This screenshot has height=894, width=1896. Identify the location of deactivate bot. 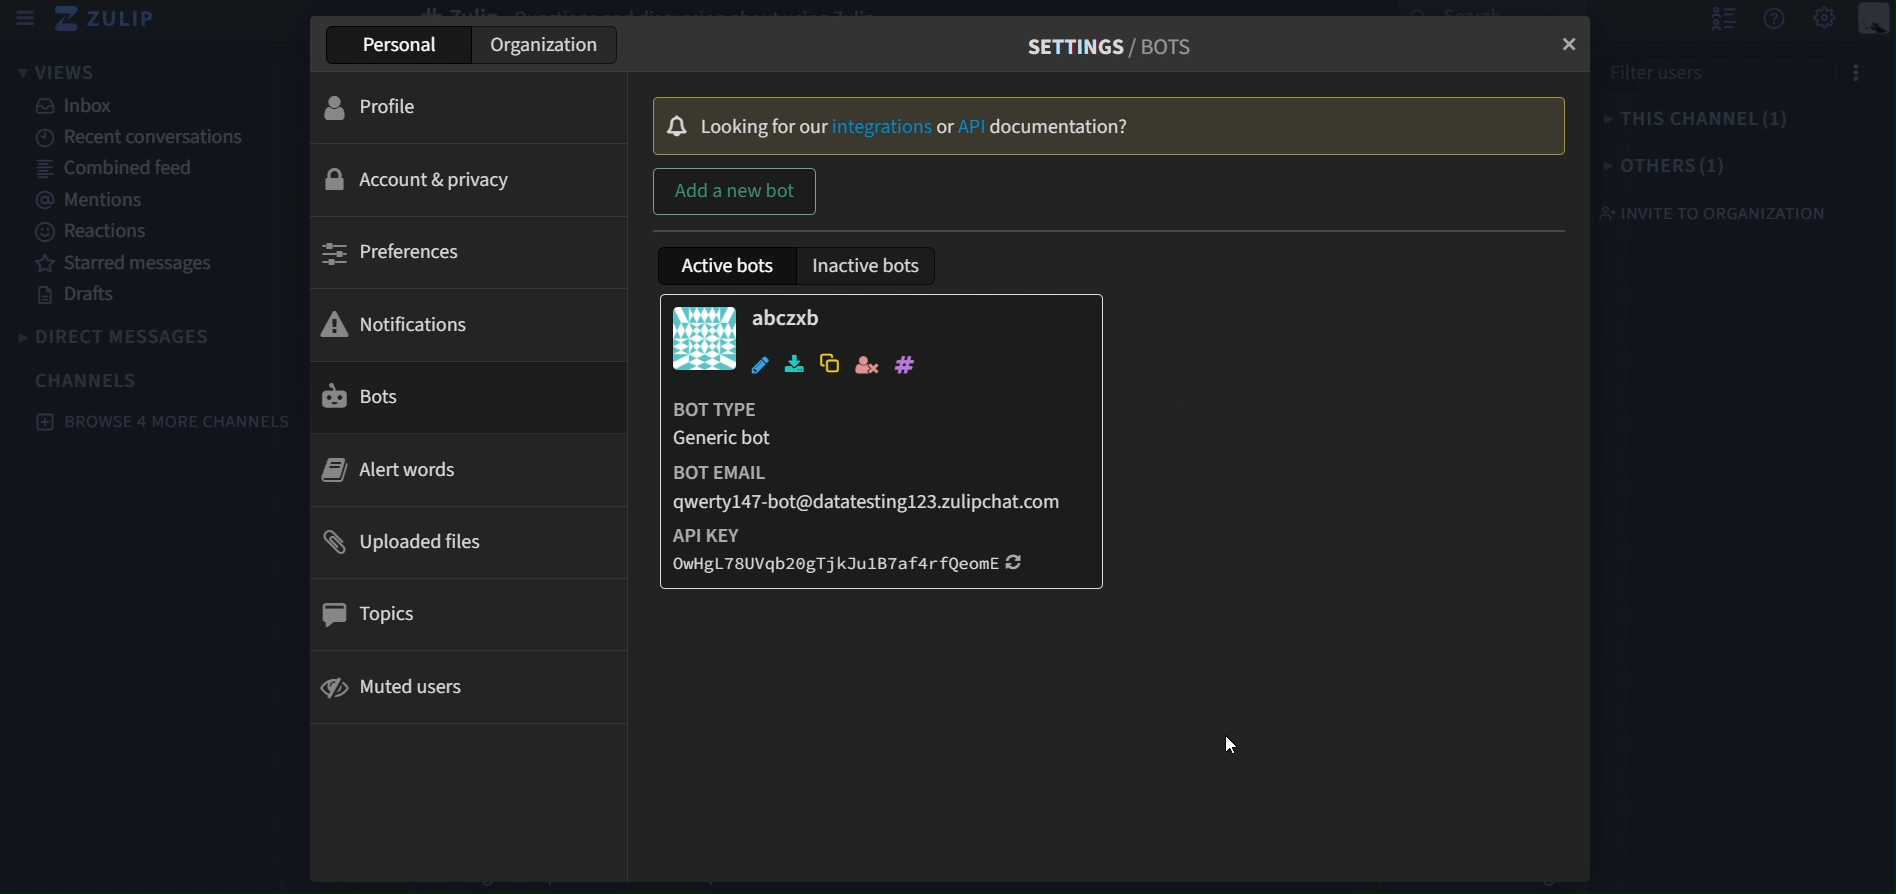
(865, 365).